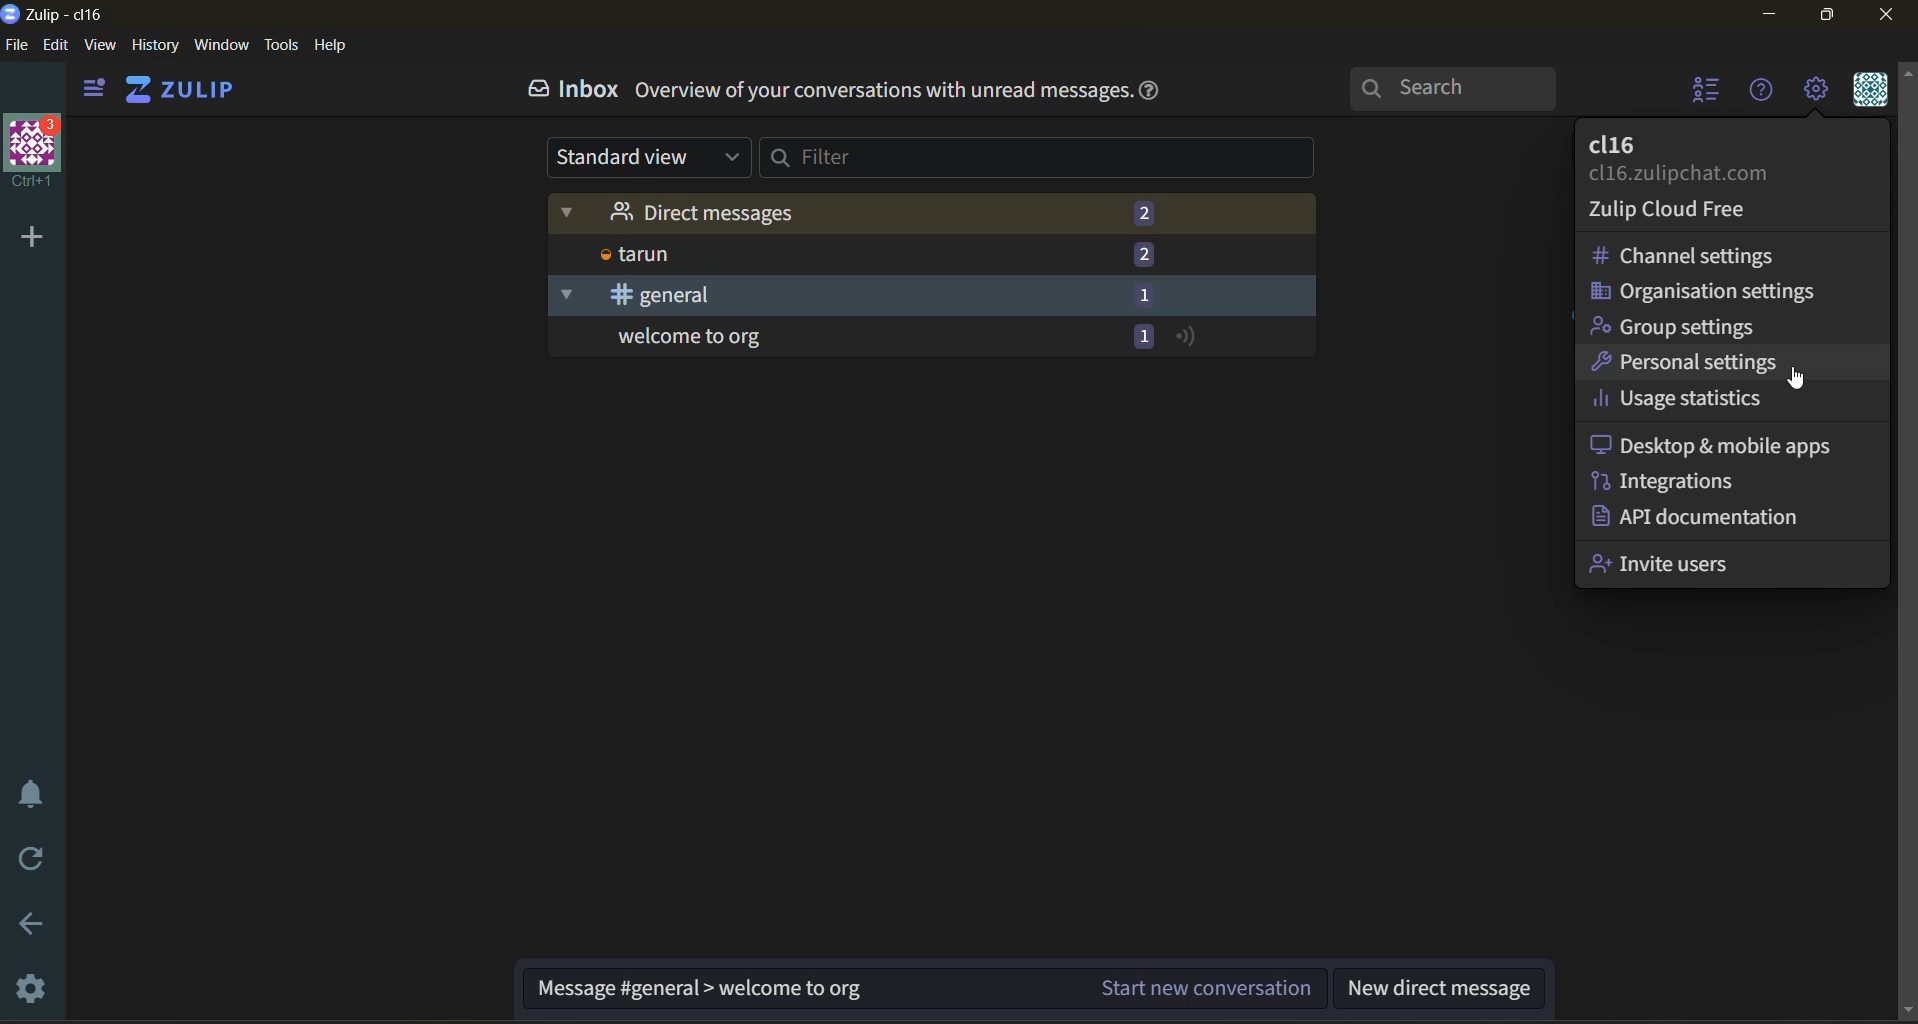 Image resolution: width=1918 pixels, height=1024 pixels. Describe the element at coordinates (571, 91) in the screenshot. I see `inbox` at that location.